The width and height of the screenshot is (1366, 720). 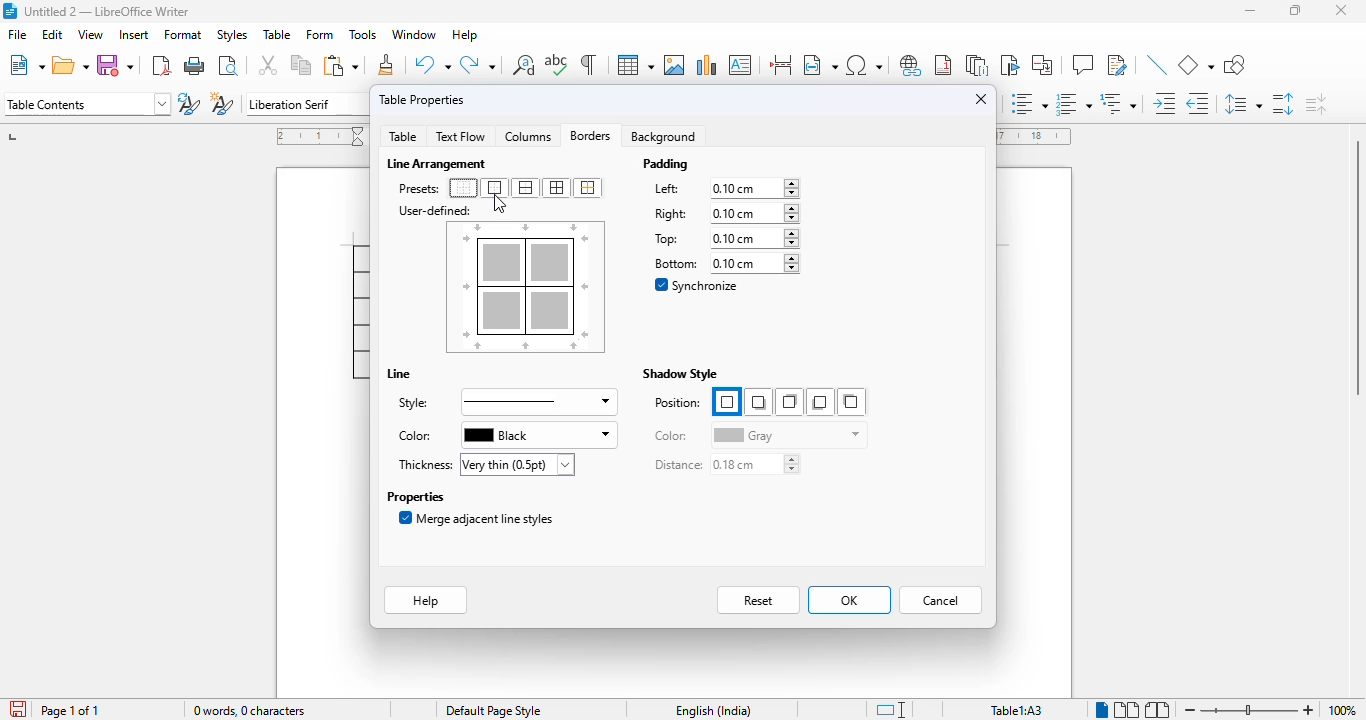 I want to click on merge adjacent line styles, so click(x=477, y=518).